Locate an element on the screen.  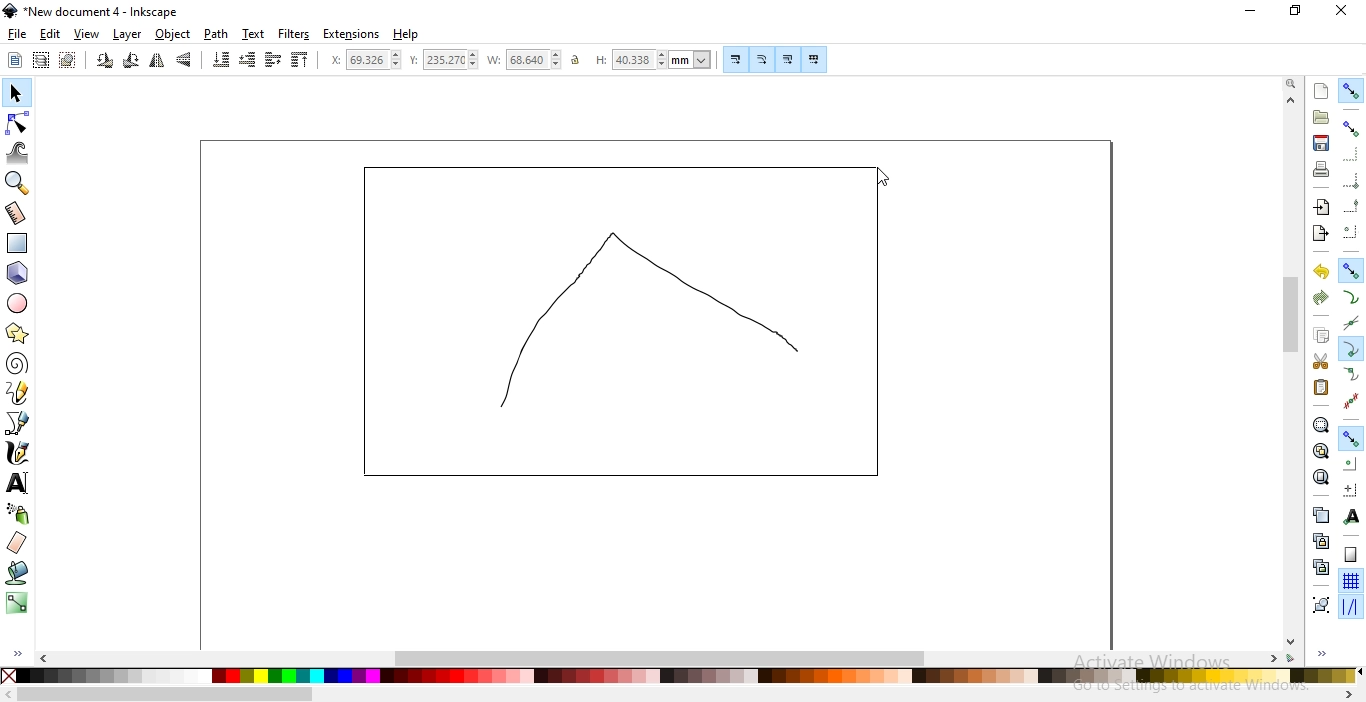
path is located at coordinates (214, 34).